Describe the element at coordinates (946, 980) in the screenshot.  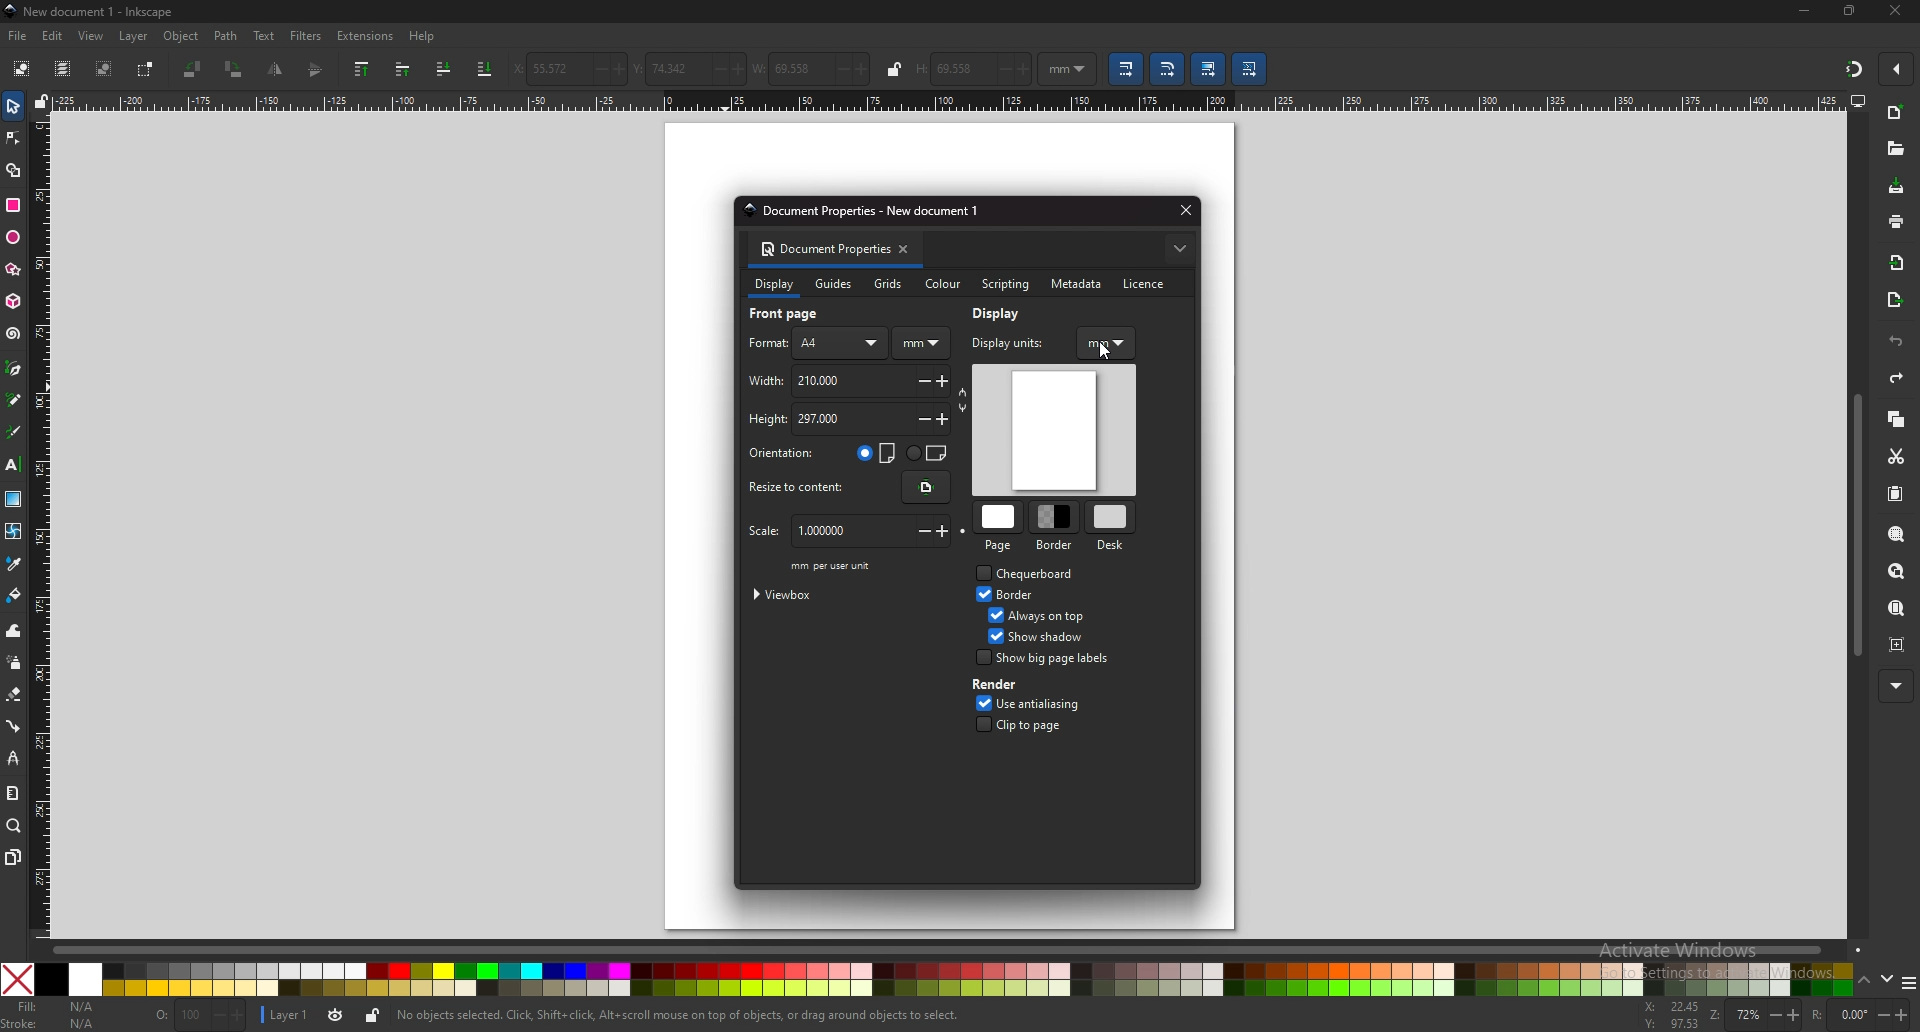
I see `colors` at that location.